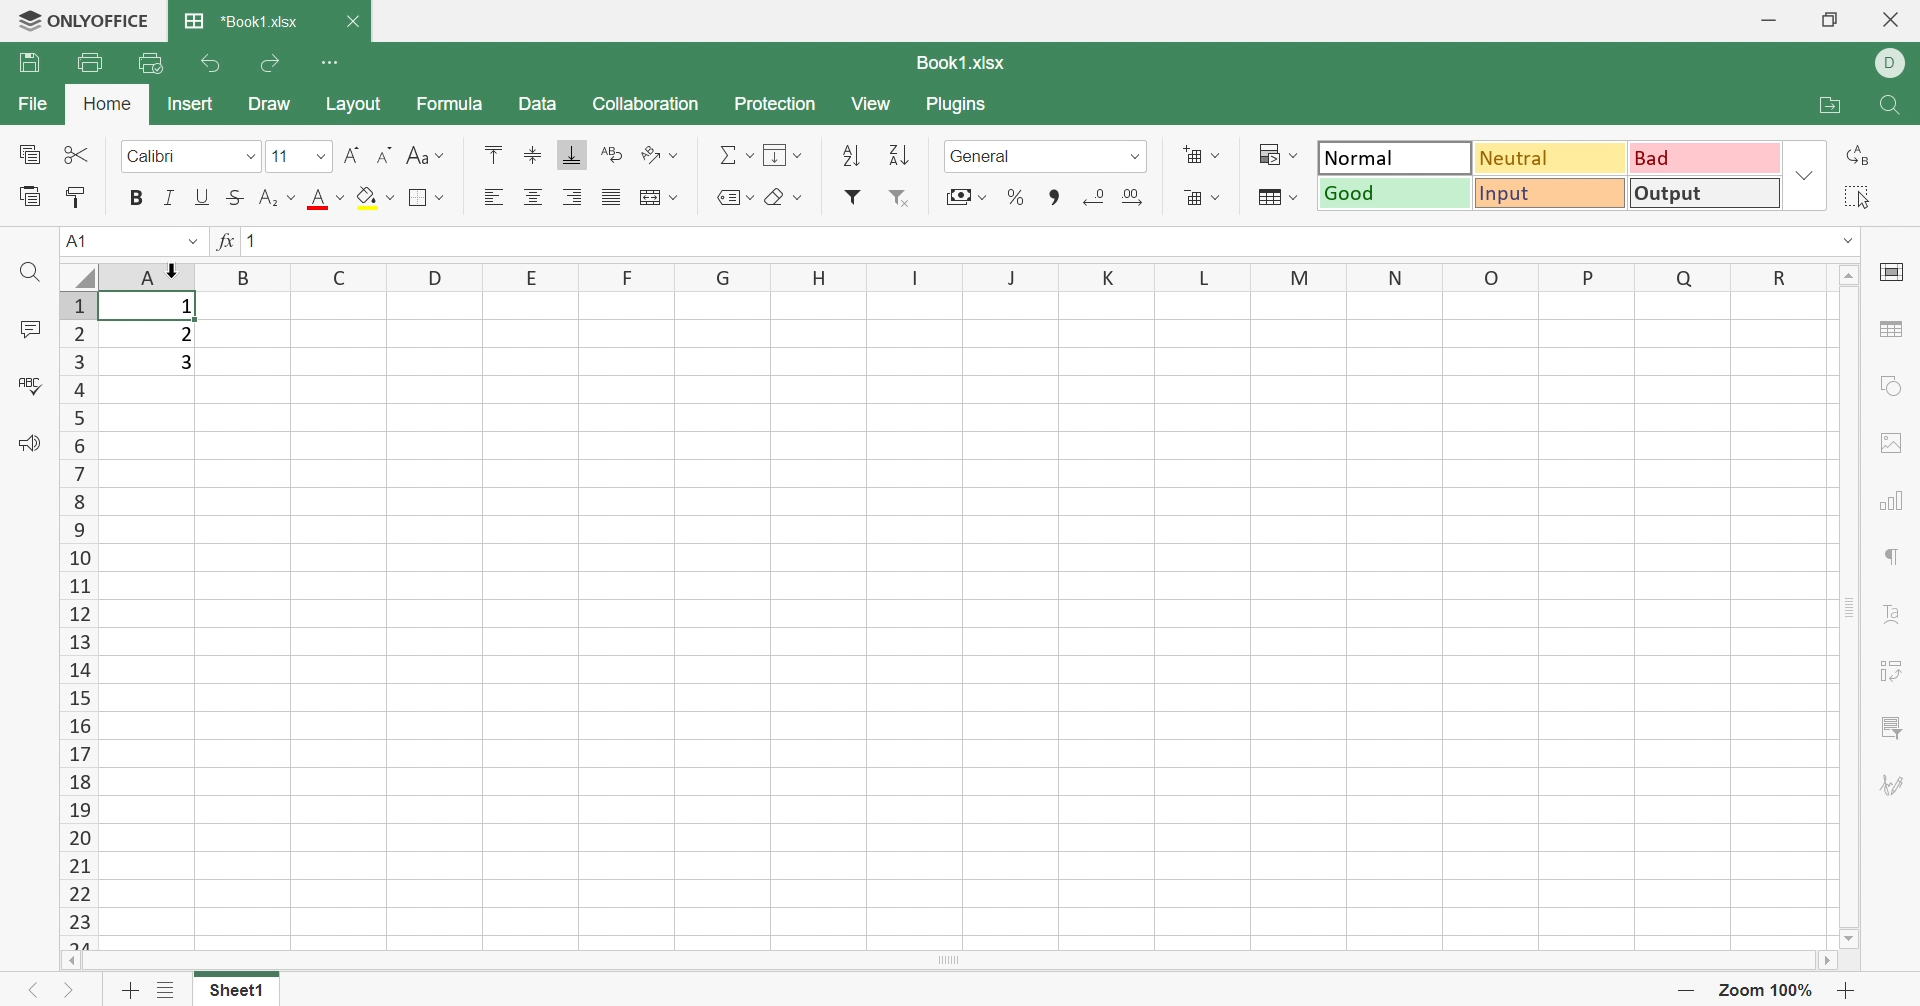  What do you see at coordinates (573, 197) in the screenshot?
I see `Align right` at bounding box center [573, 197].